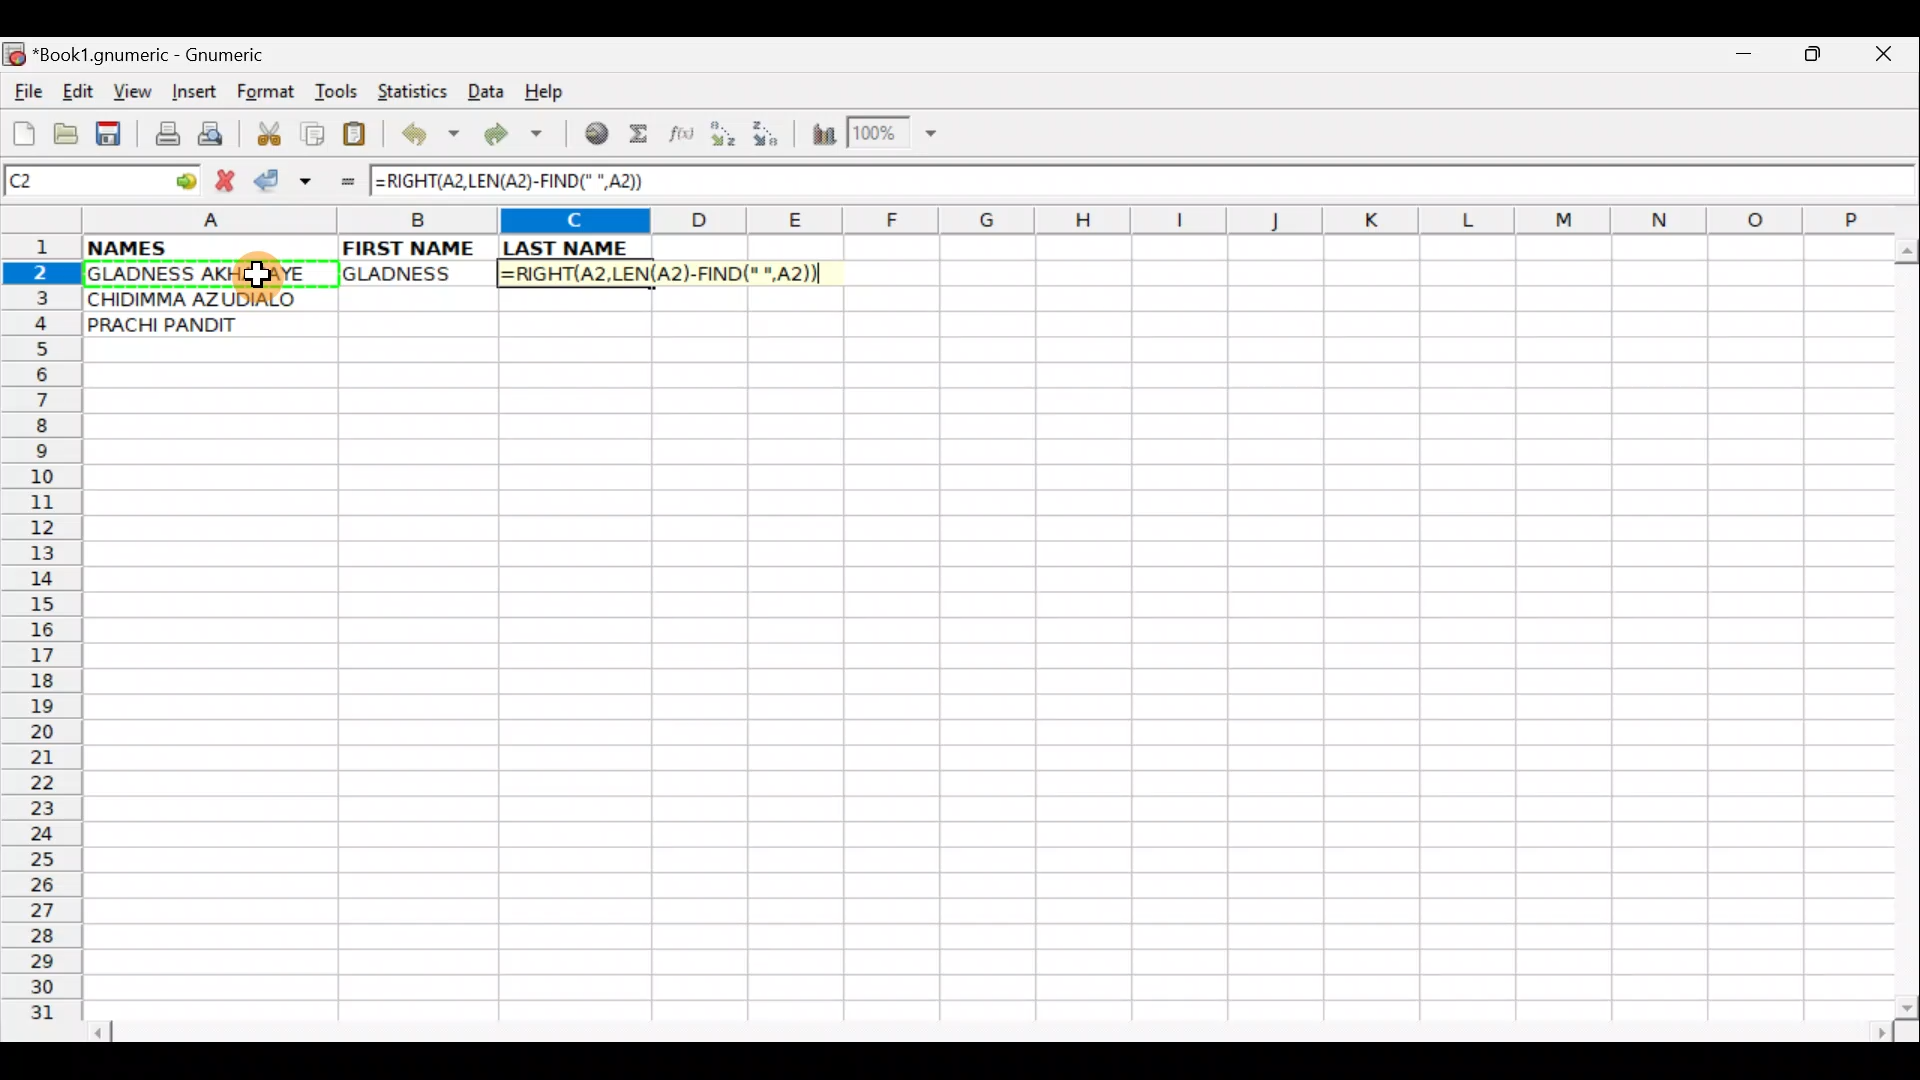  Describe the element at coordinates (26, 93) in the screenshot. I see `File` at that location.